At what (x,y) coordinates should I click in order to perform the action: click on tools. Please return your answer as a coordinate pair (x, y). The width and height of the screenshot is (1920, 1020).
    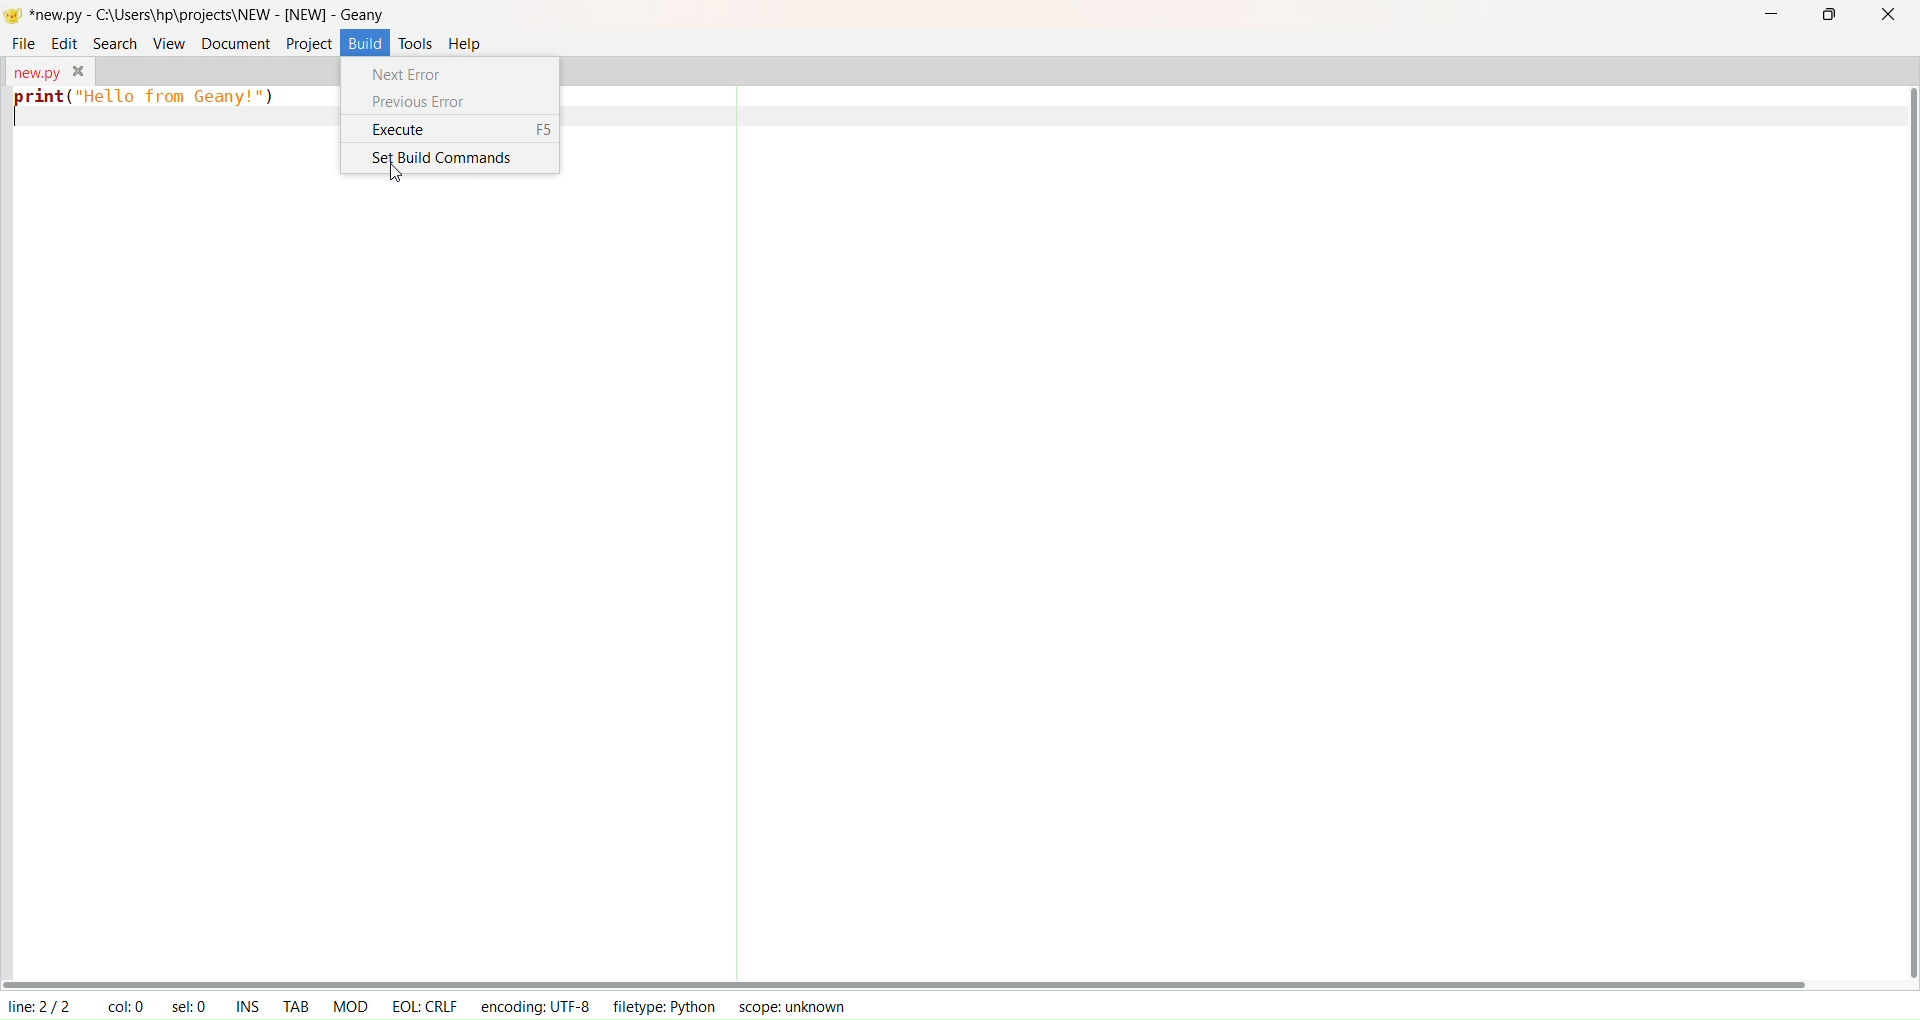
    Looking at the image, I should click on (416, 44).